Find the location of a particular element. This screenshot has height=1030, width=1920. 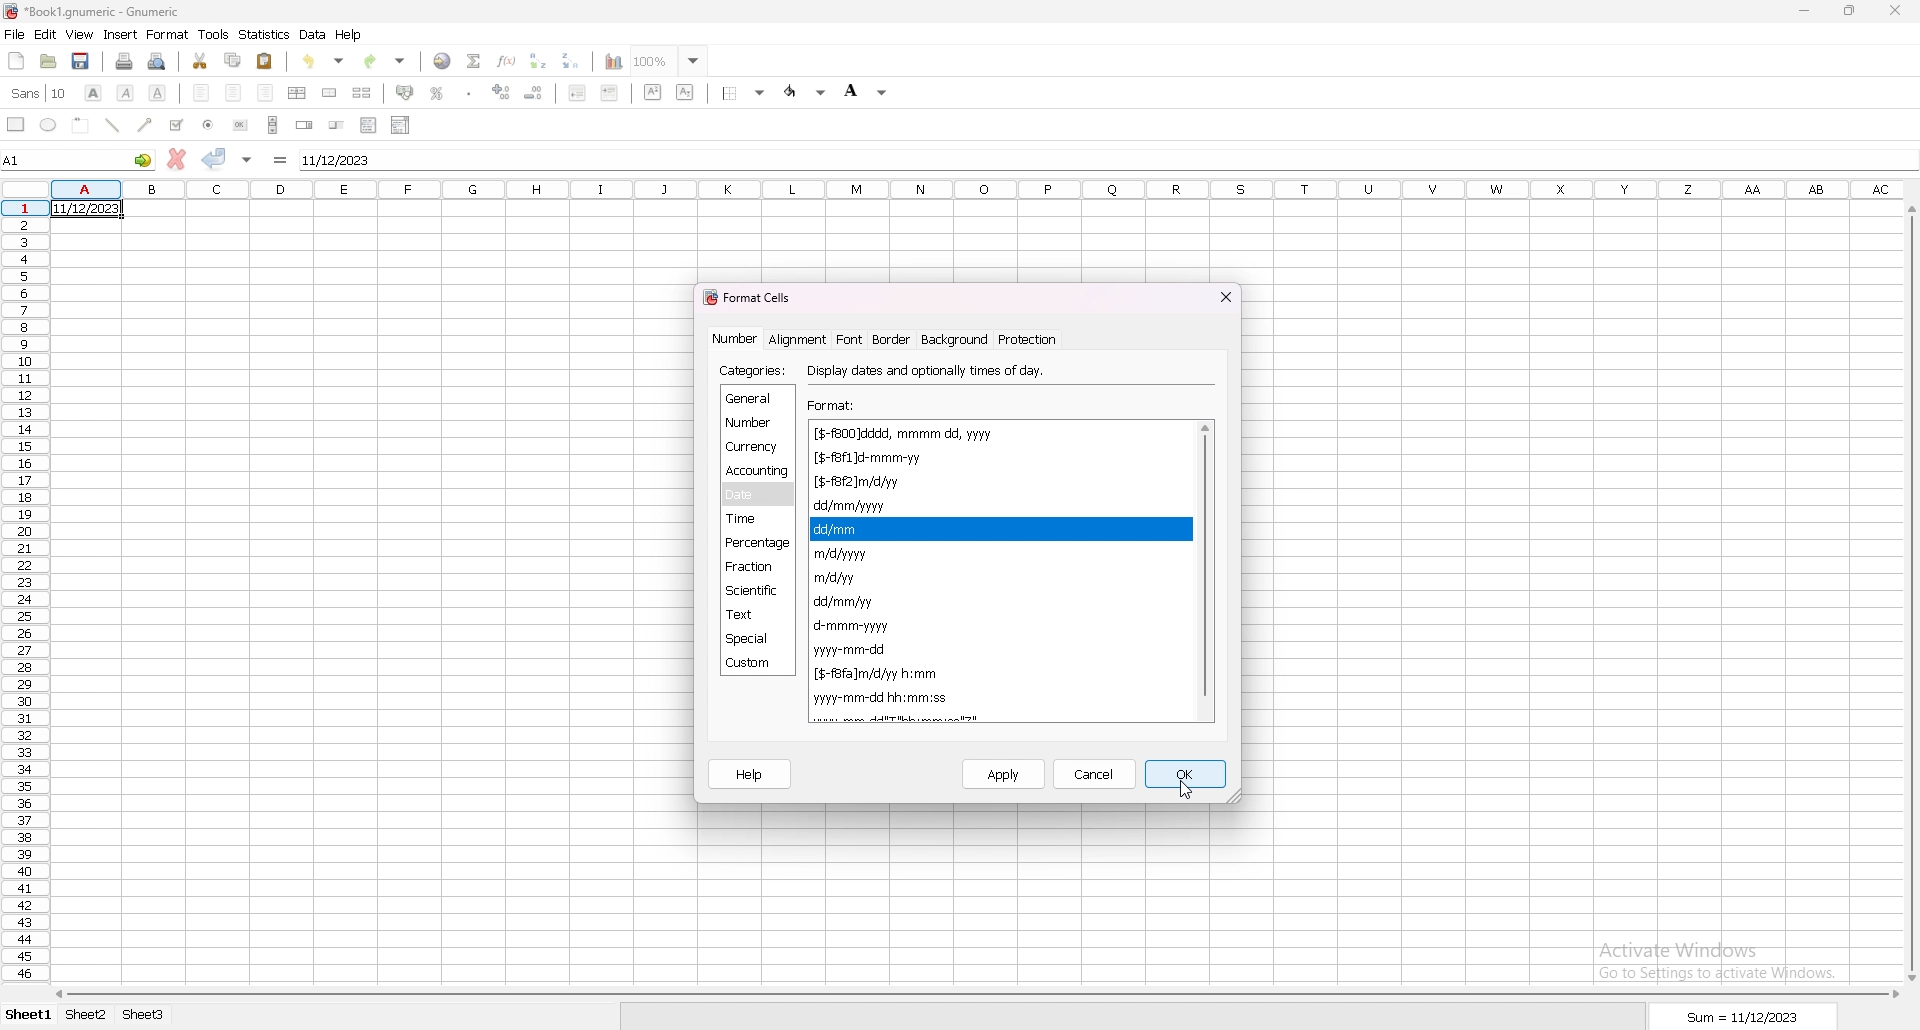

formula is located at coordinates (280, 160).